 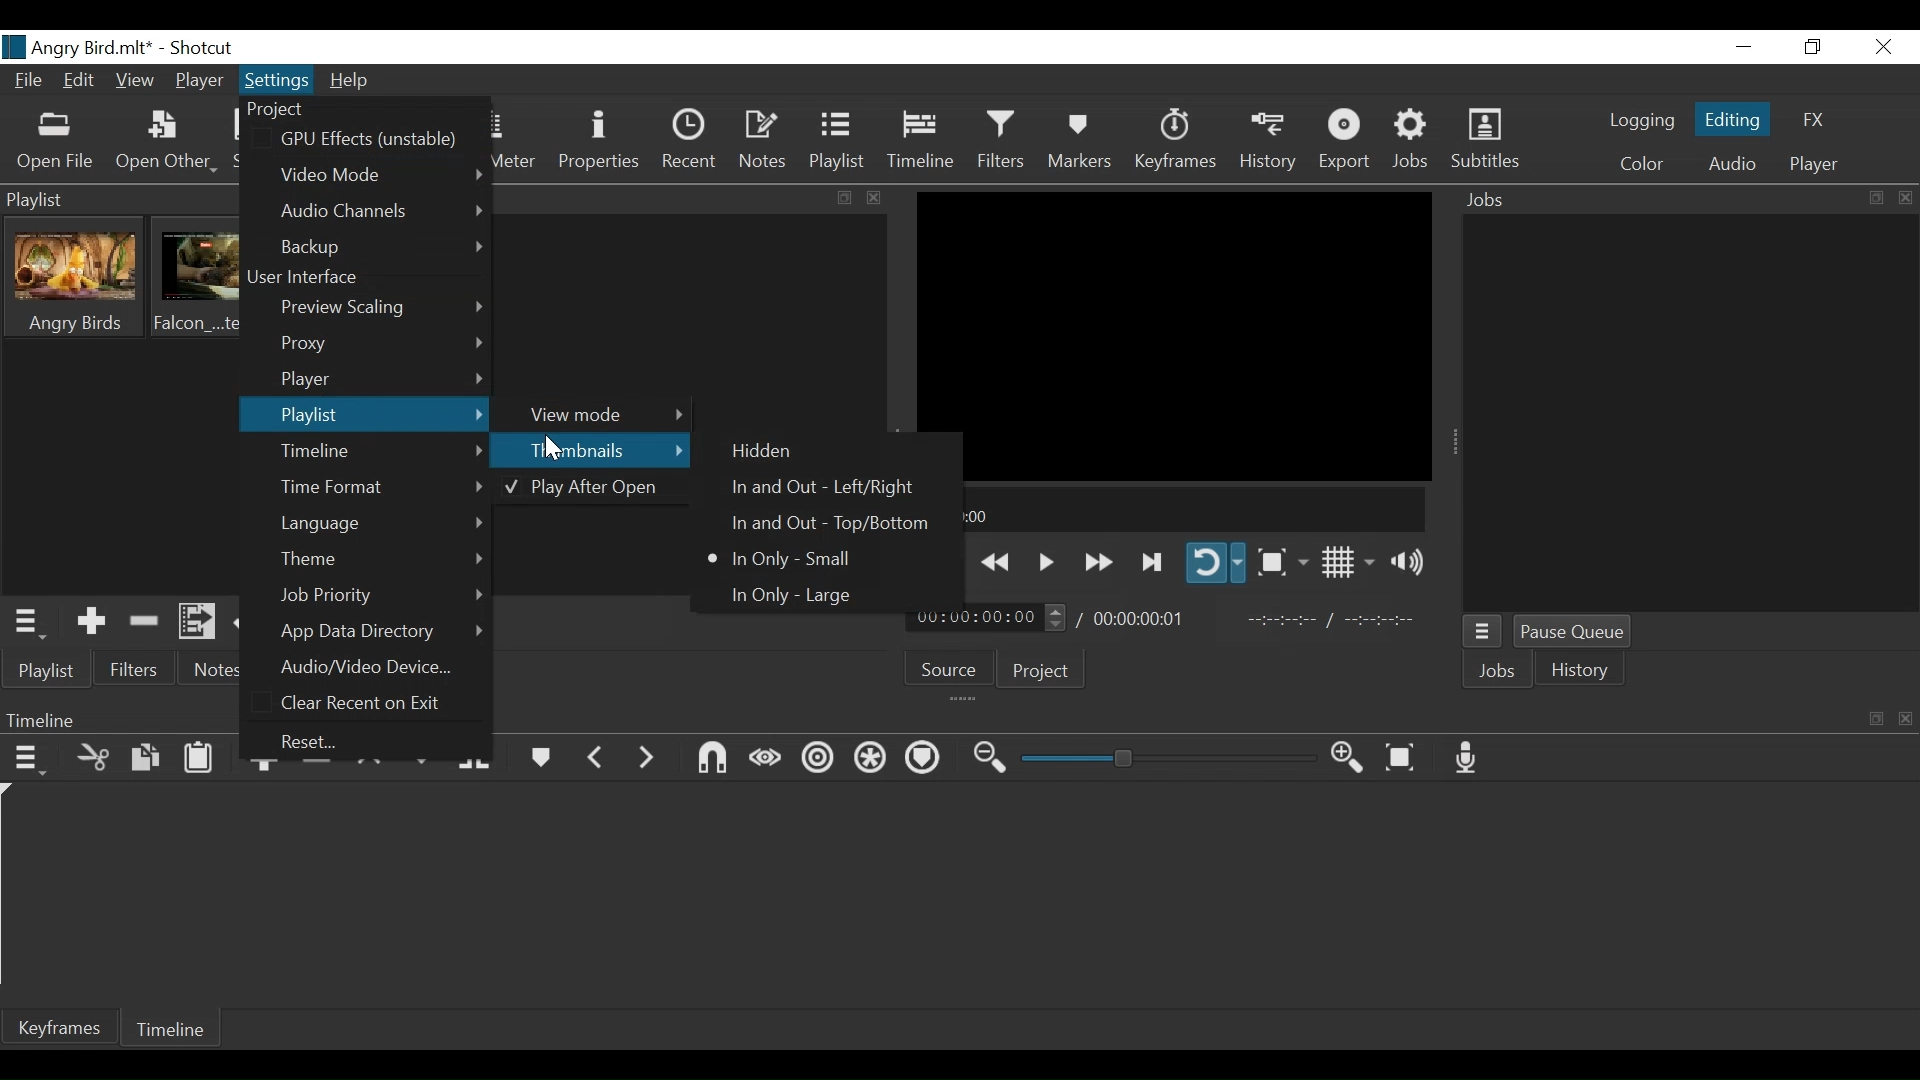 What do you see at coordinates (199, 759) in the screenshot?
I see `Paste` at bounding box center [199, 759].